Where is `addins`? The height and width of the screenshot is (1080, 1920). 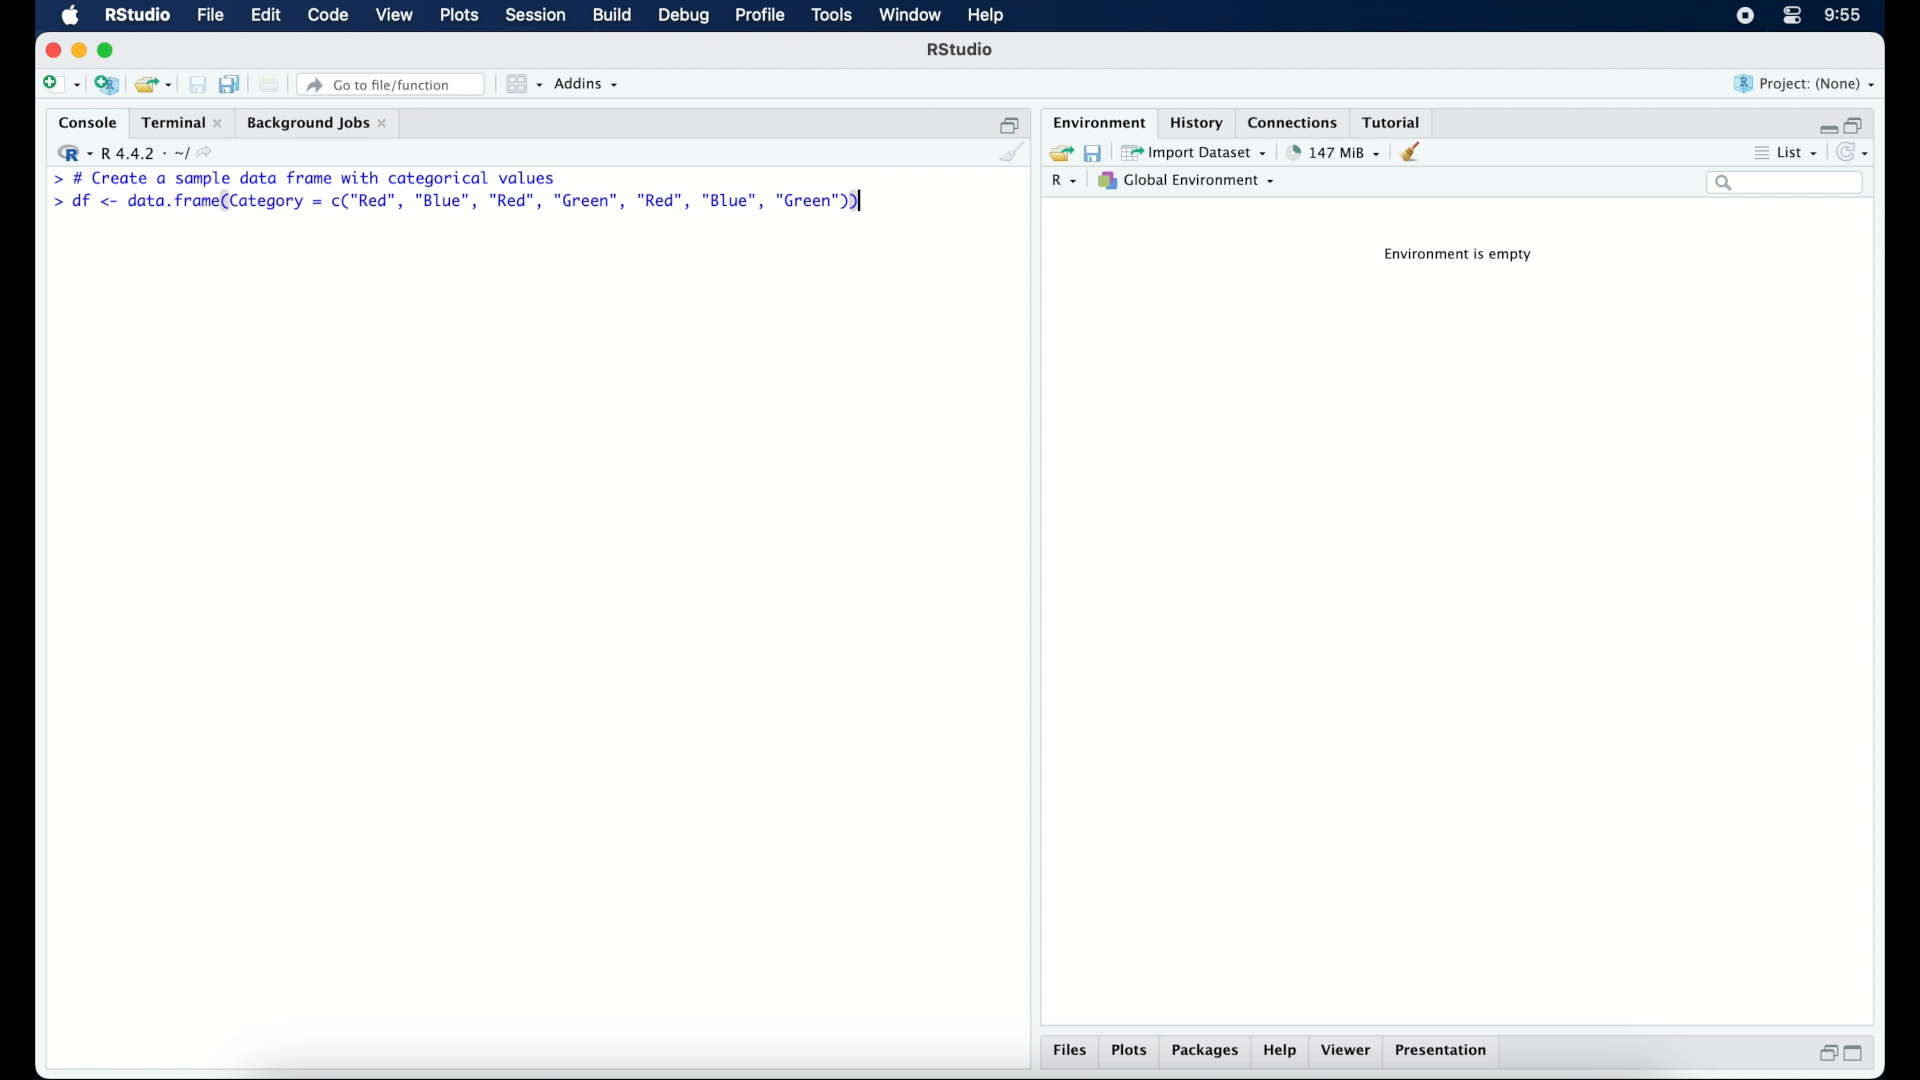
addins is located at coordinates (589, 85).